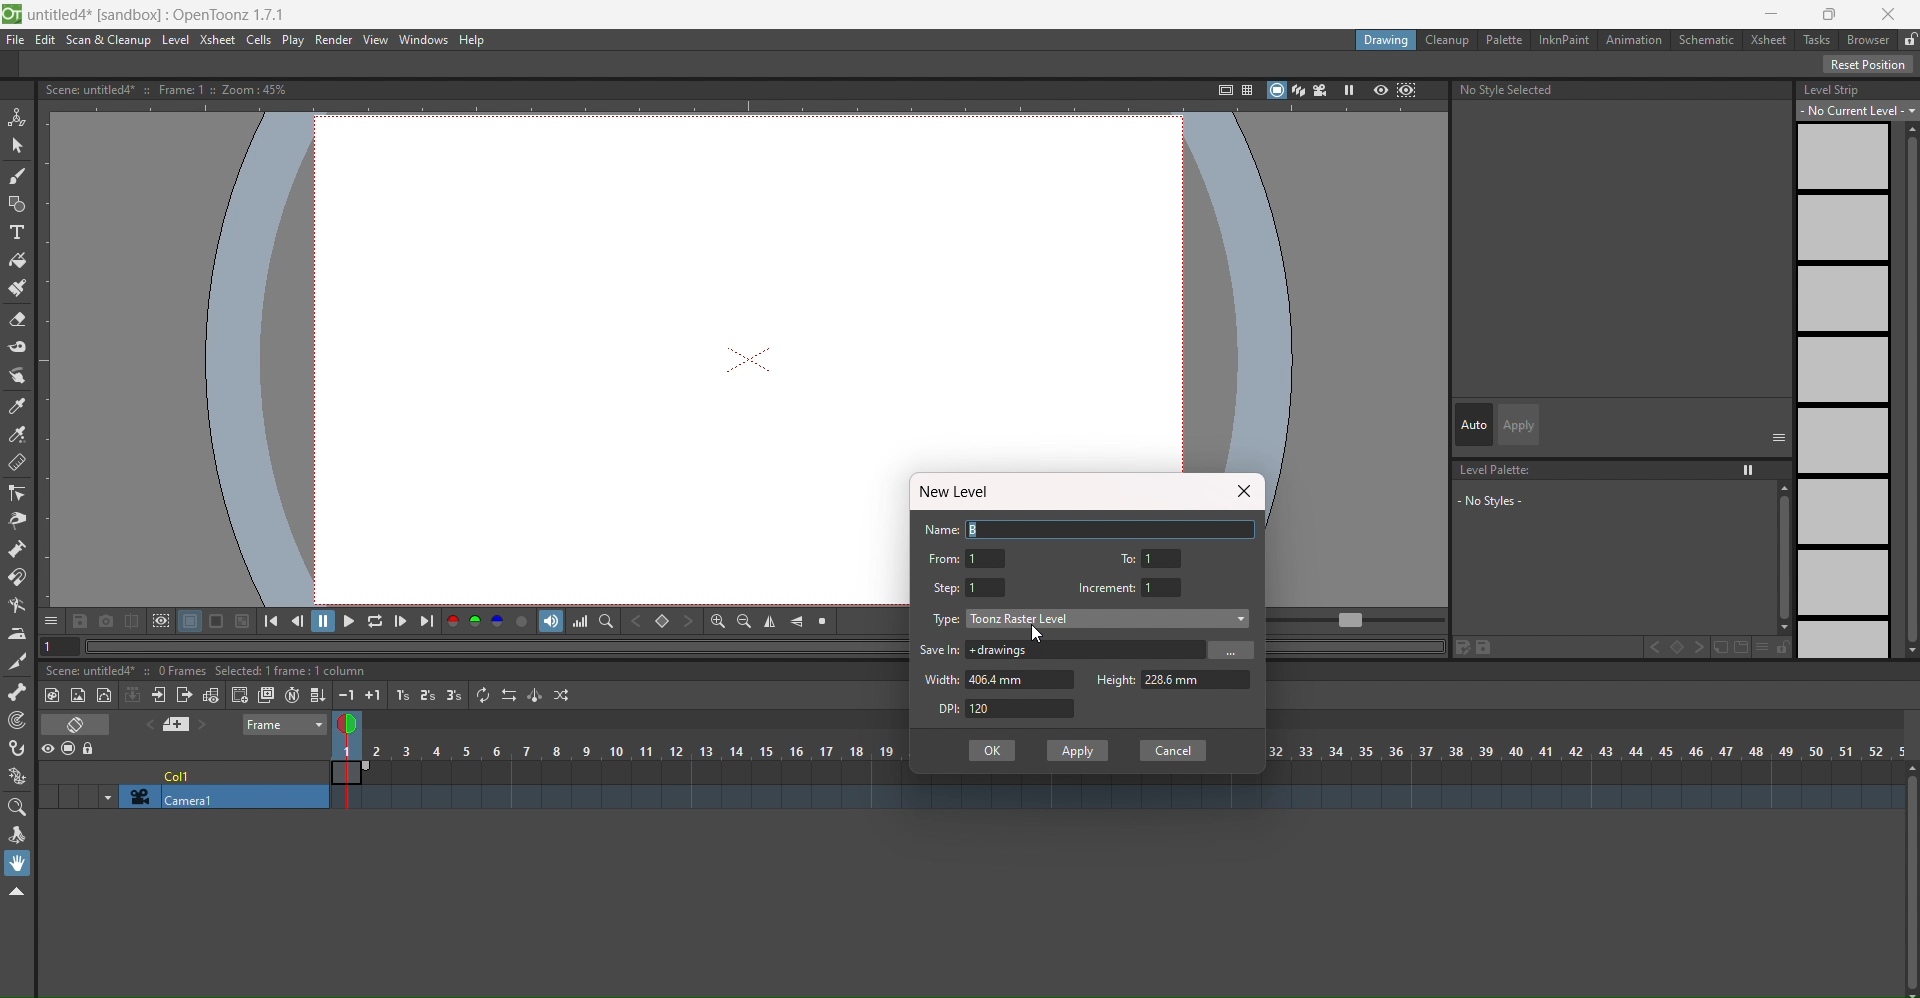 The image size is (1920, 998). Describe the element at coordinates (159, 15) in the screenshot. I see `file name app name and version` at that location.